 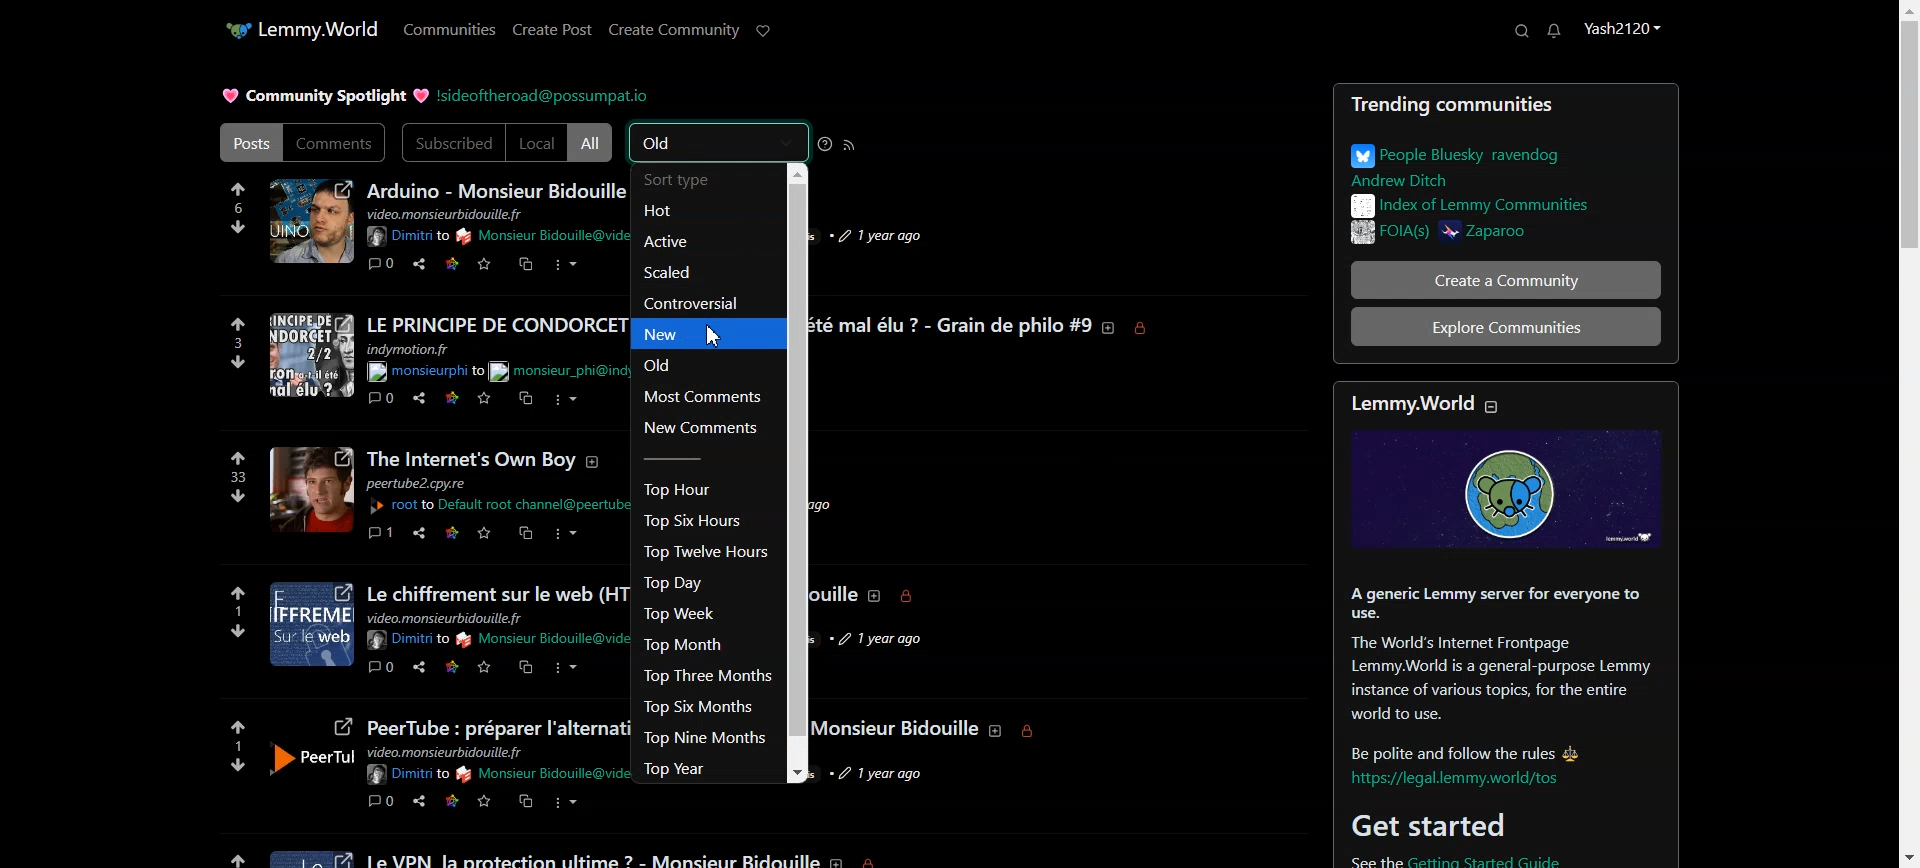 I want to click on , so click(x=1030, y=732).